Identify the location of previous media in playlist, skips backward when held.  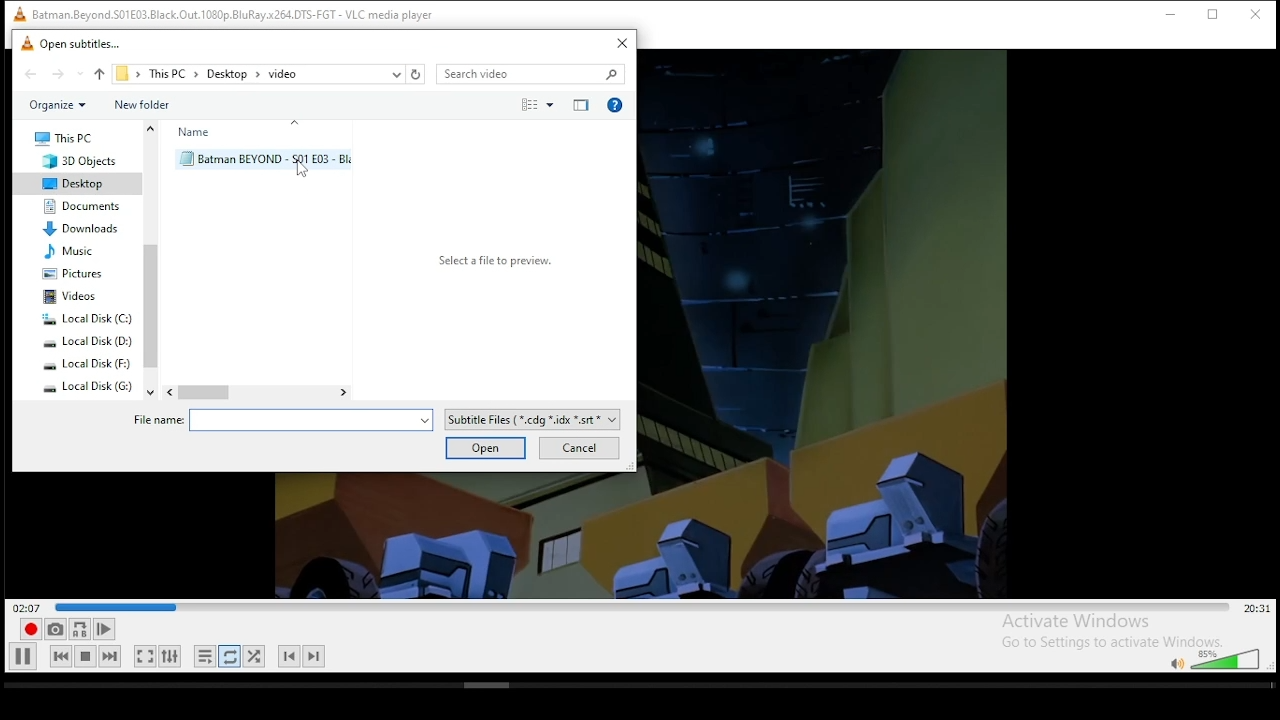
(61, 657).